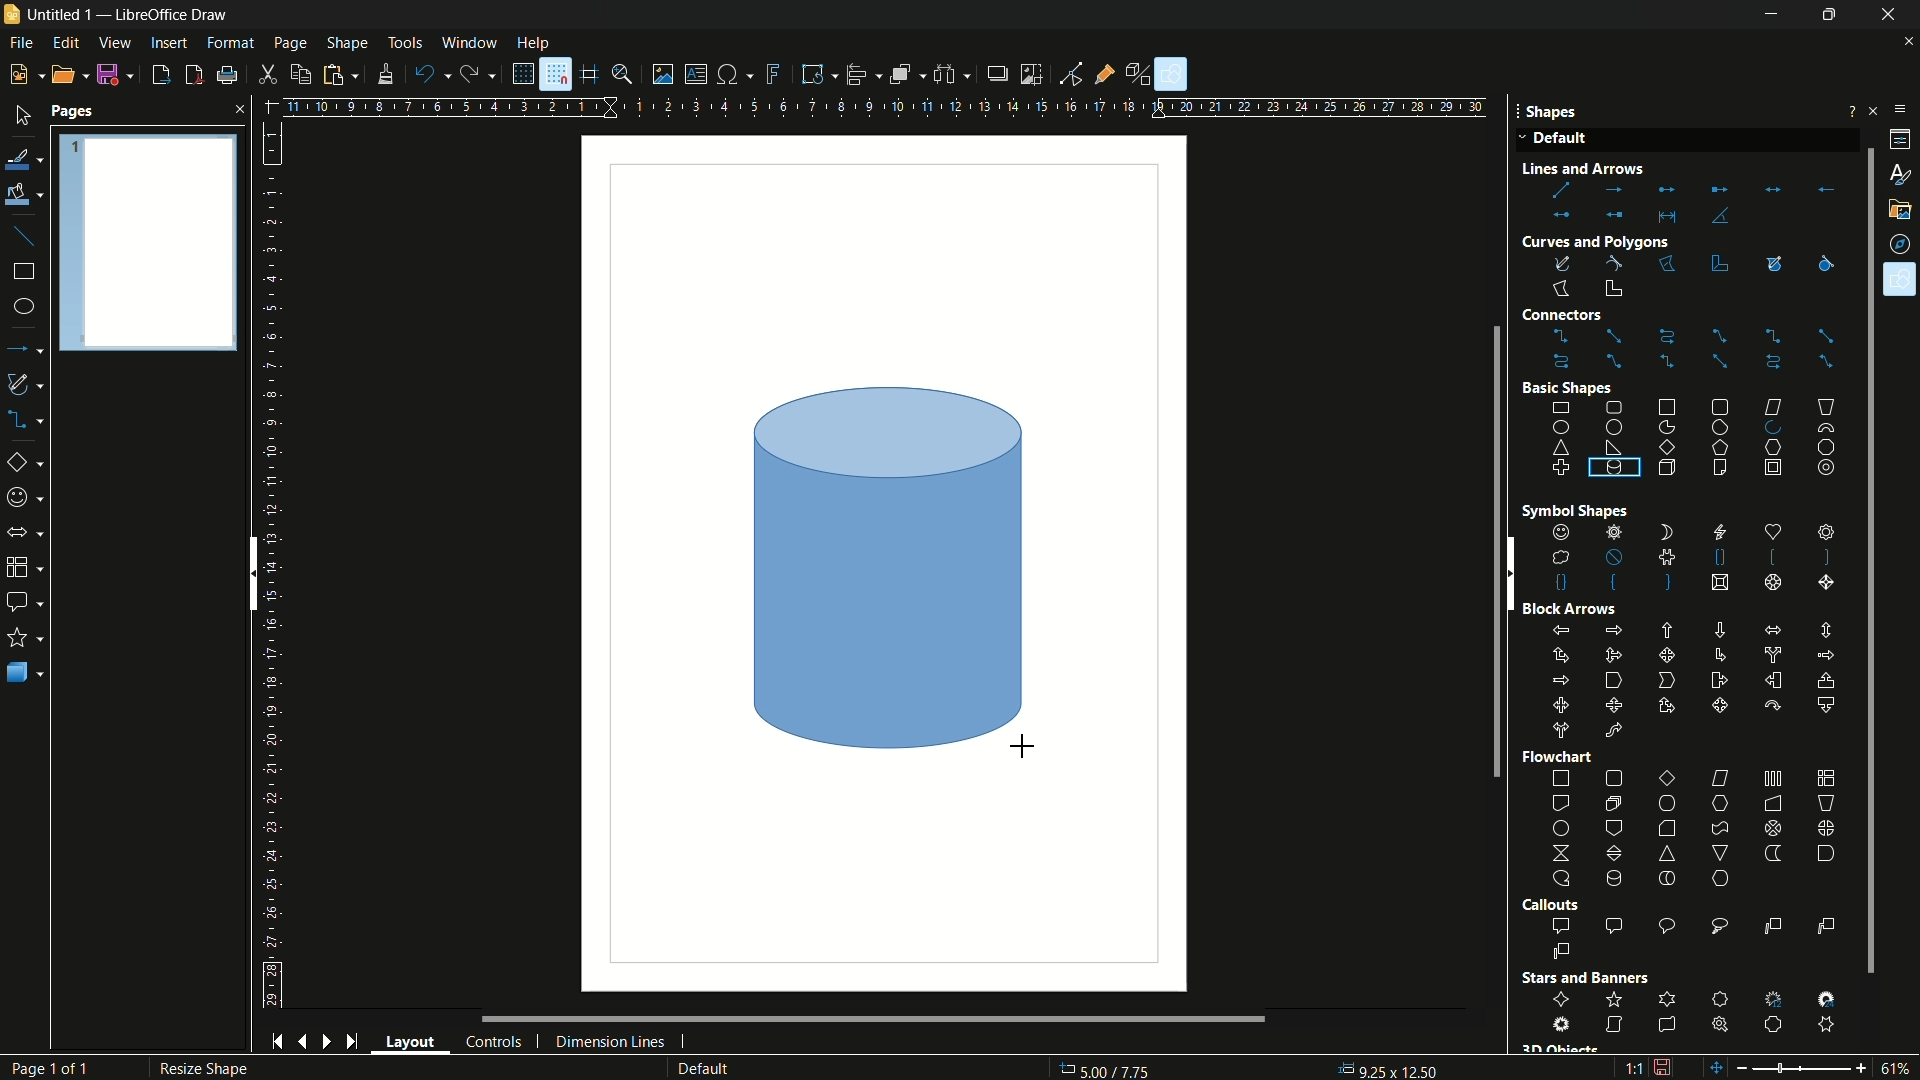 This screenshot has width=1920, height=1080. I want to click on Basic shape, so click(1567, 386).